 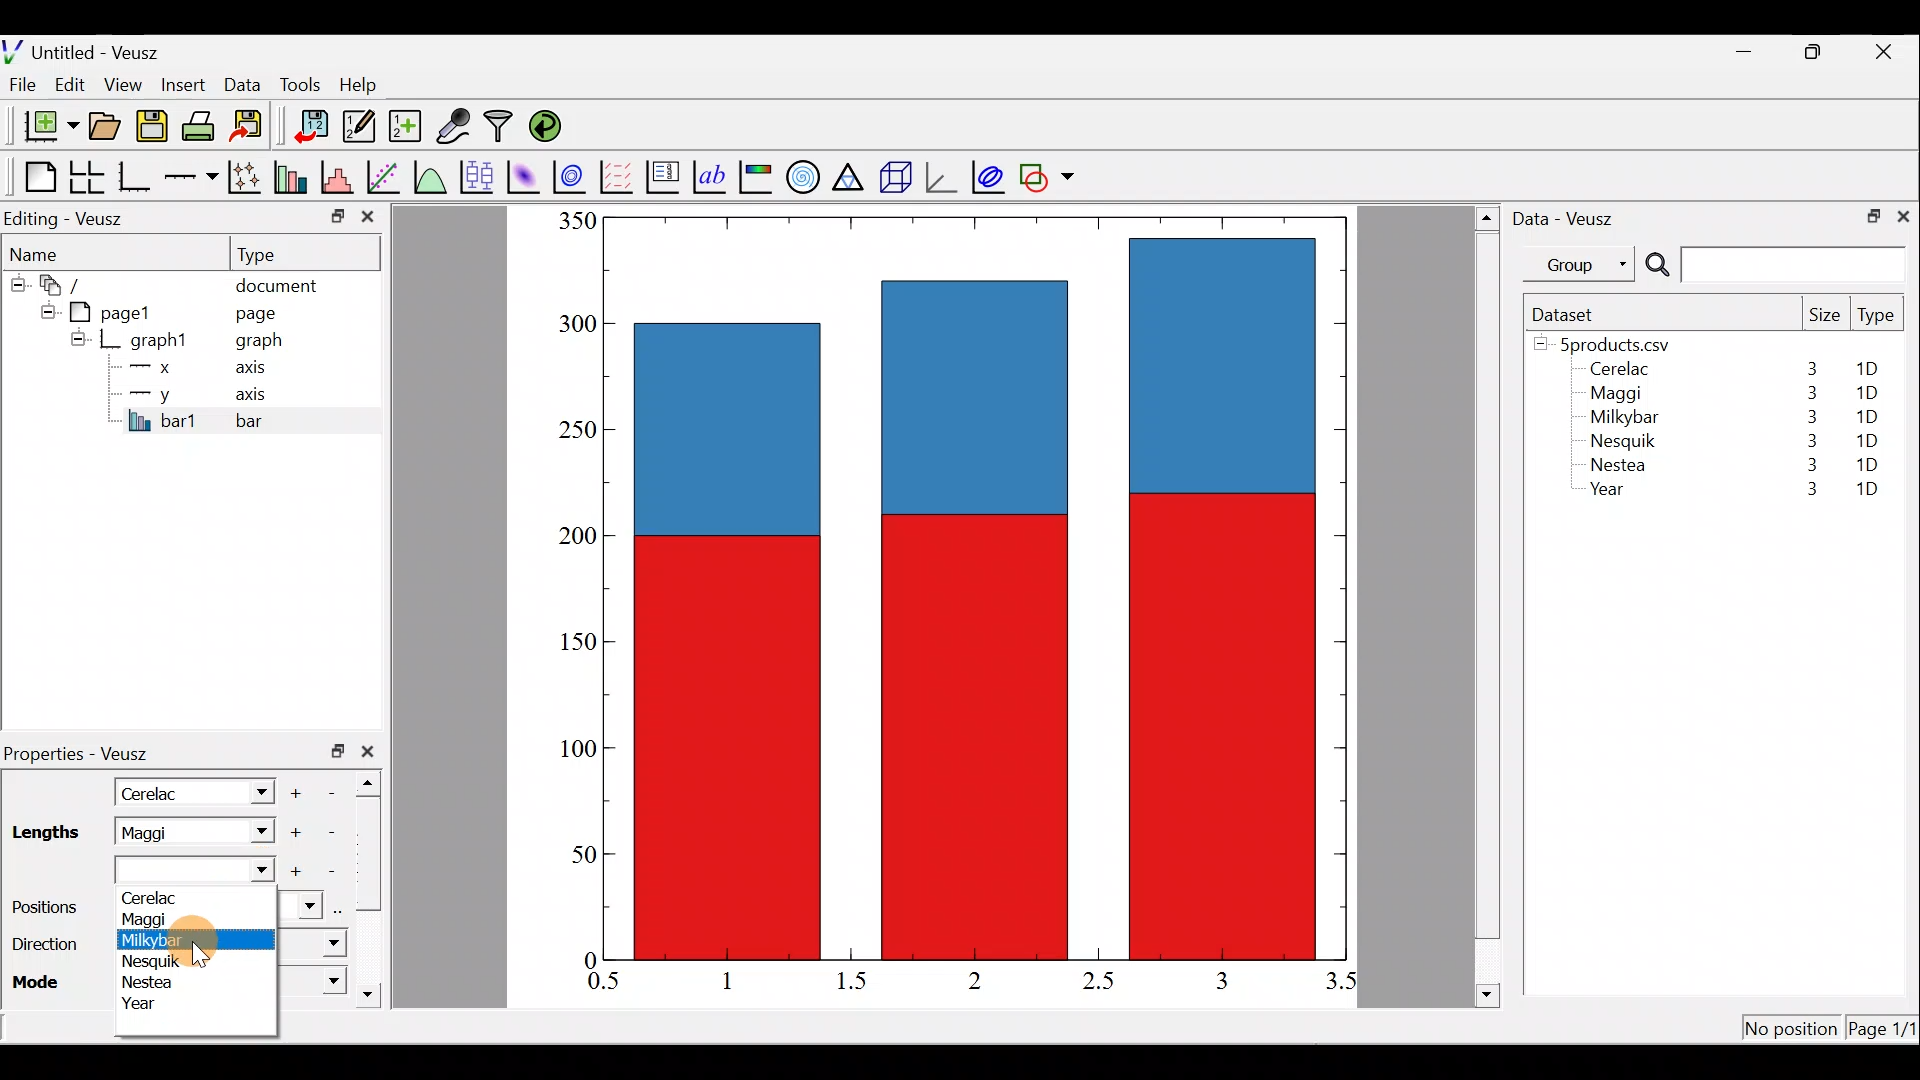 What do you see at coordinates (574, 176) in the screenshot?
I see `Plot a 2d dataset as contours` at bounding box center [574, 176].